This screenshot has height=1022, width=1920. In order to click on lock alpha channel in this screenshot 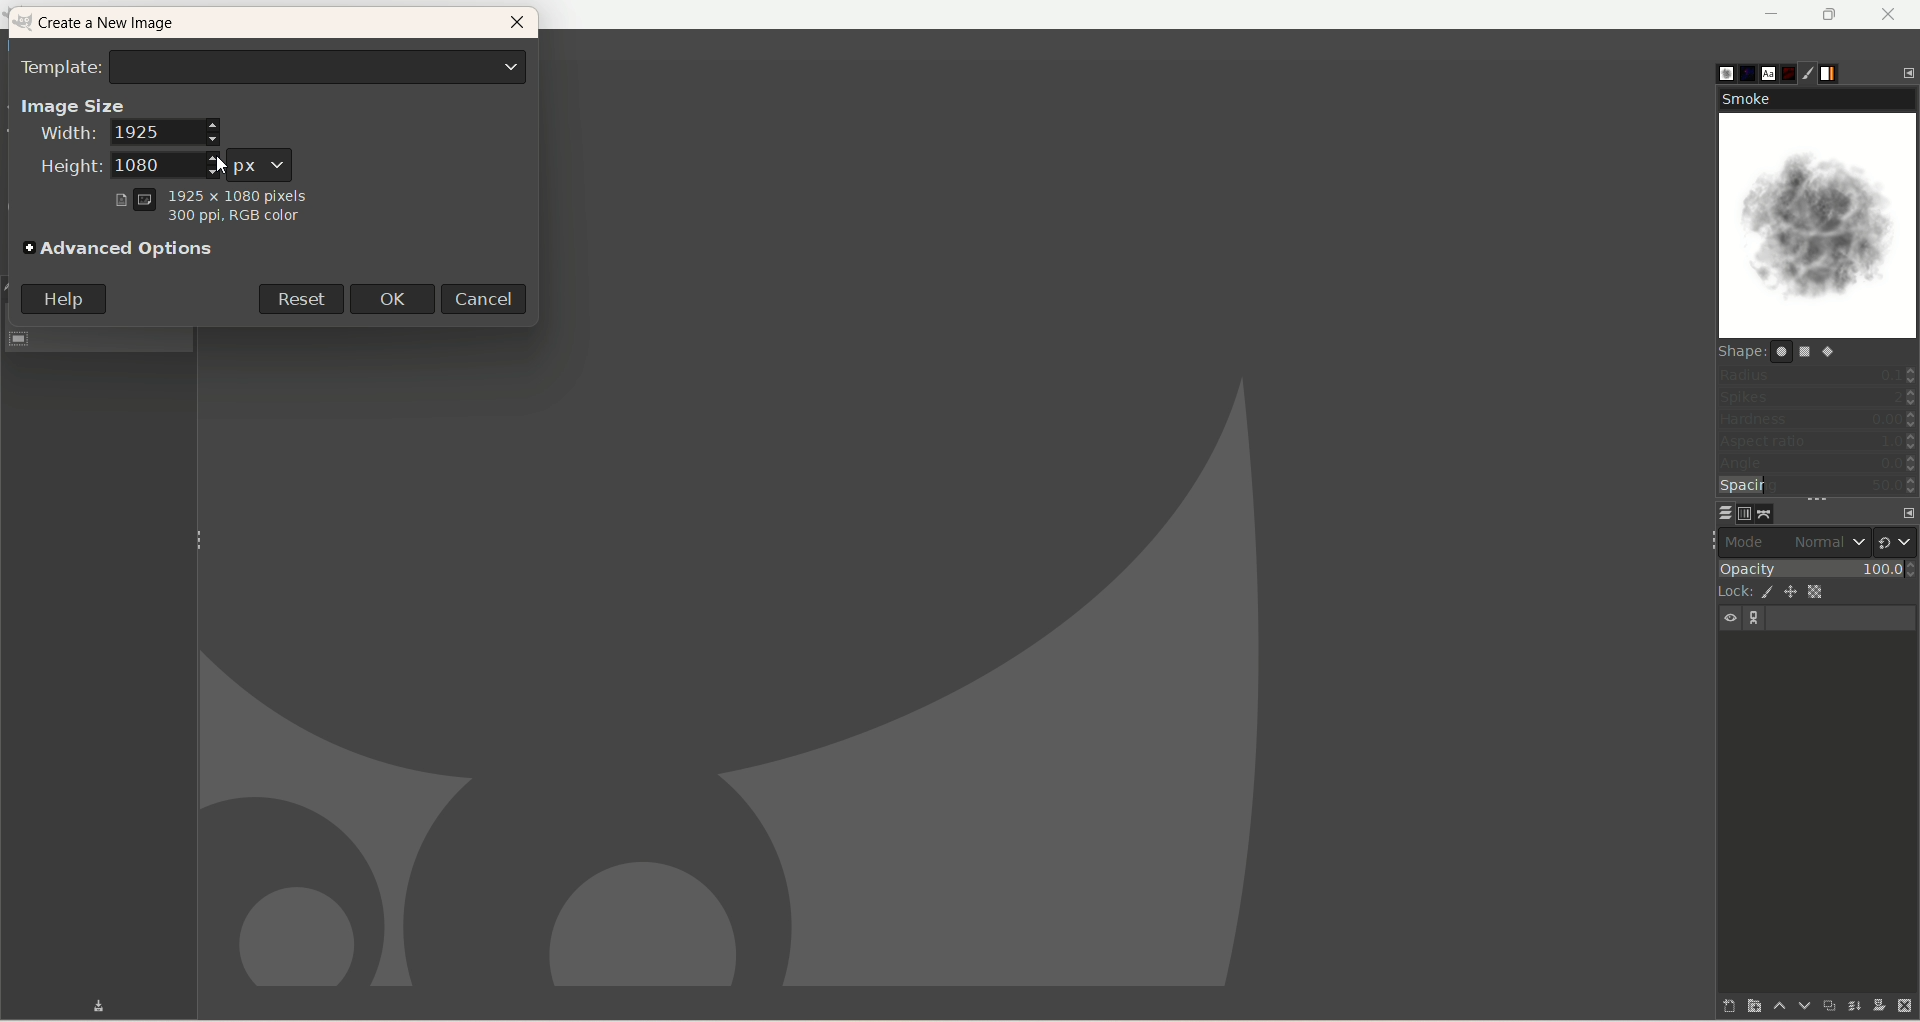, I will do `click(1823, 592)`.